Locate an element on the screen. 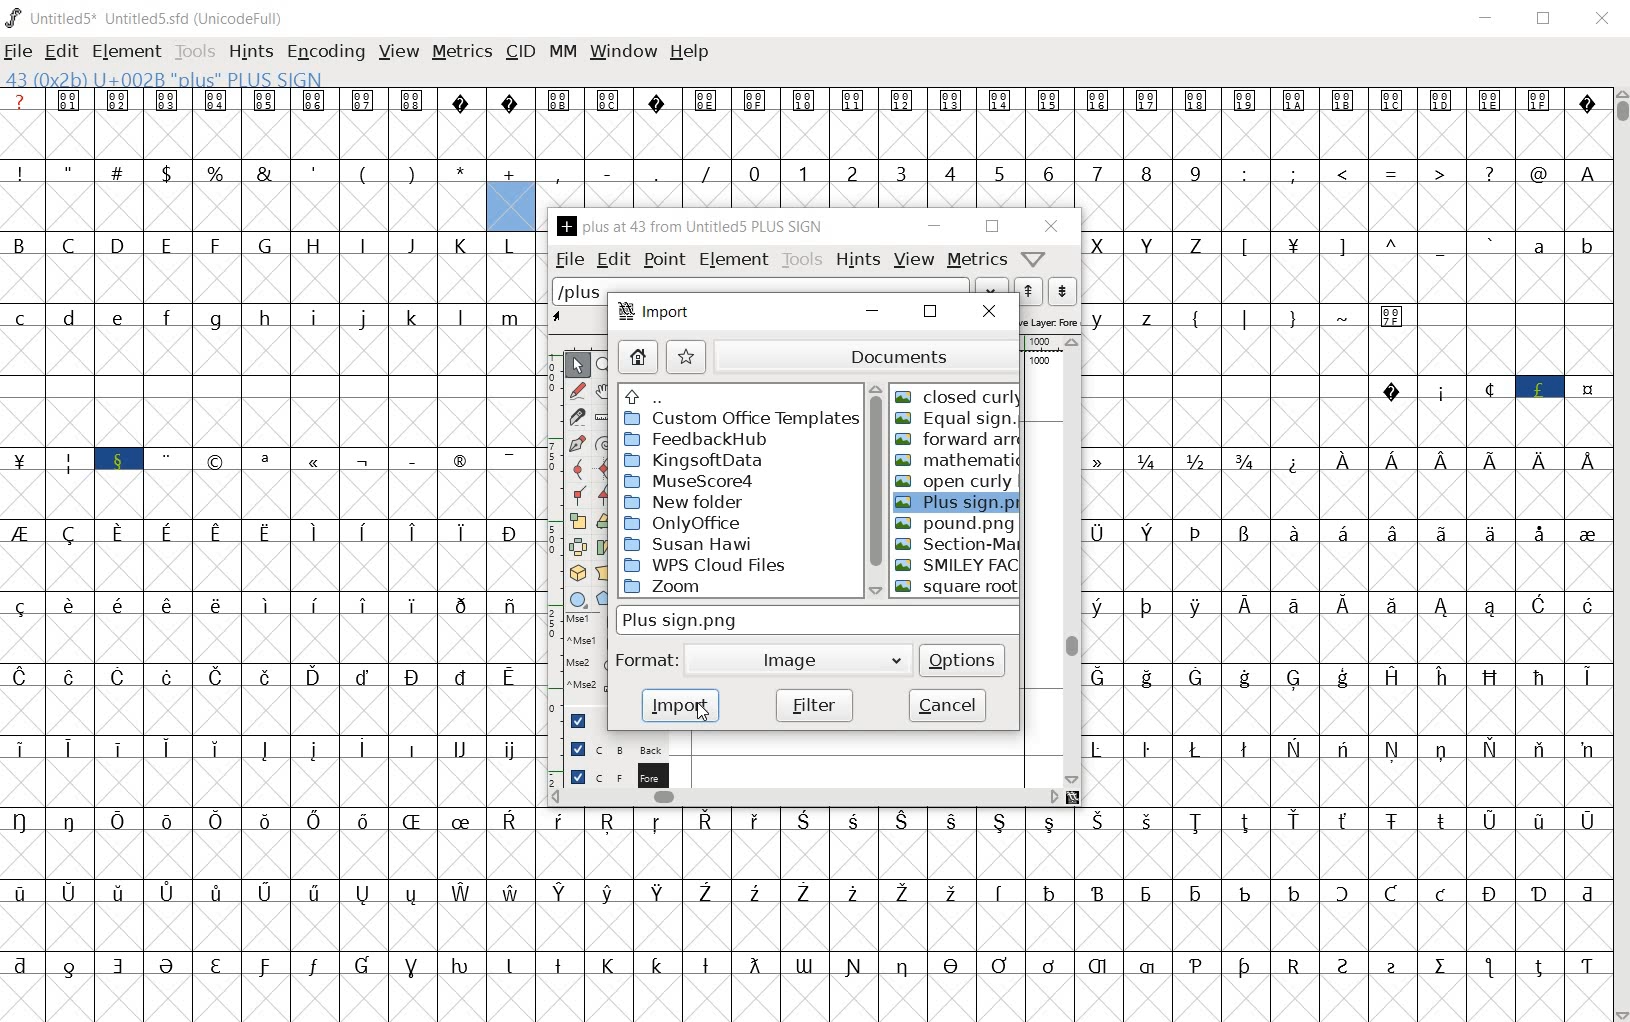 This screenshot has width=1630, height=1022. sECTION-MARK is located at coordinates (959, 543).